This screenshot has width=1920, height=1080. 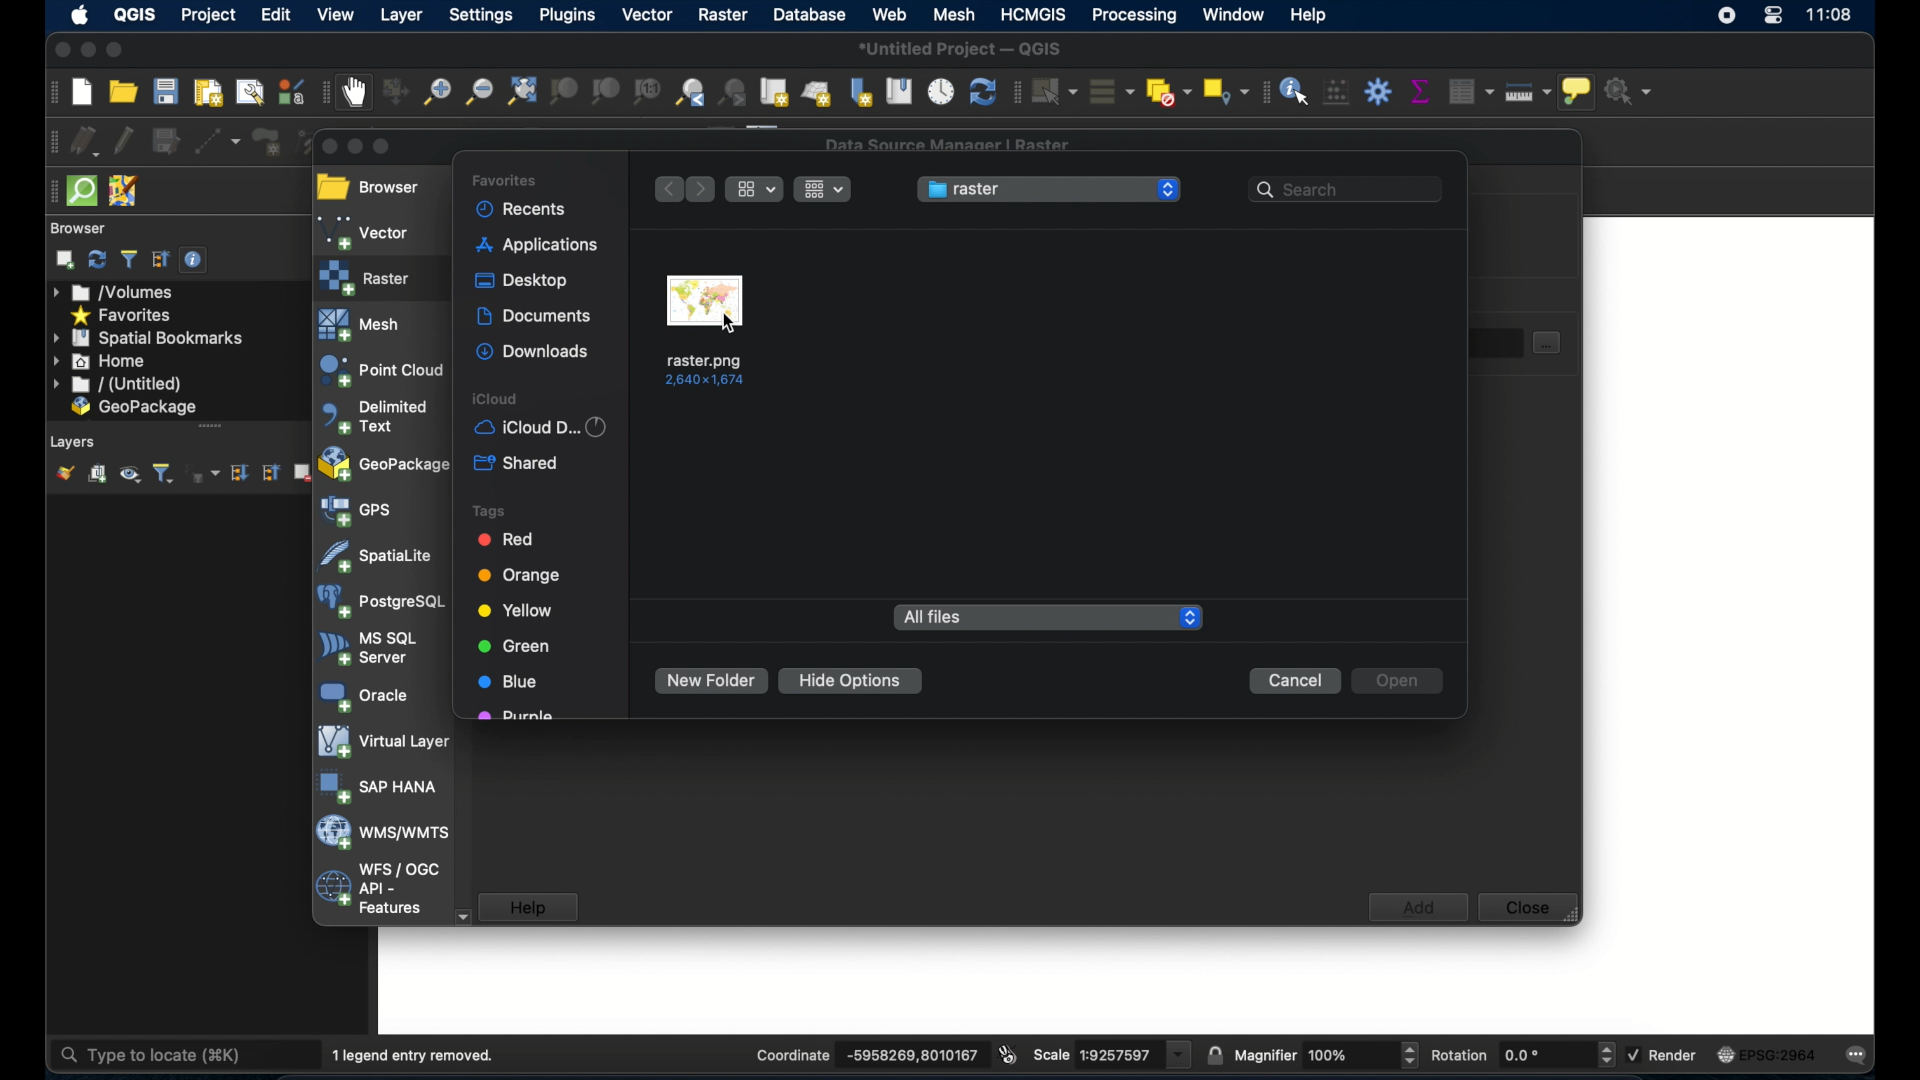 What do you see at coordinates (982, 93) in the screenshot?
I see `refresh` at bounding box center [982, 93].